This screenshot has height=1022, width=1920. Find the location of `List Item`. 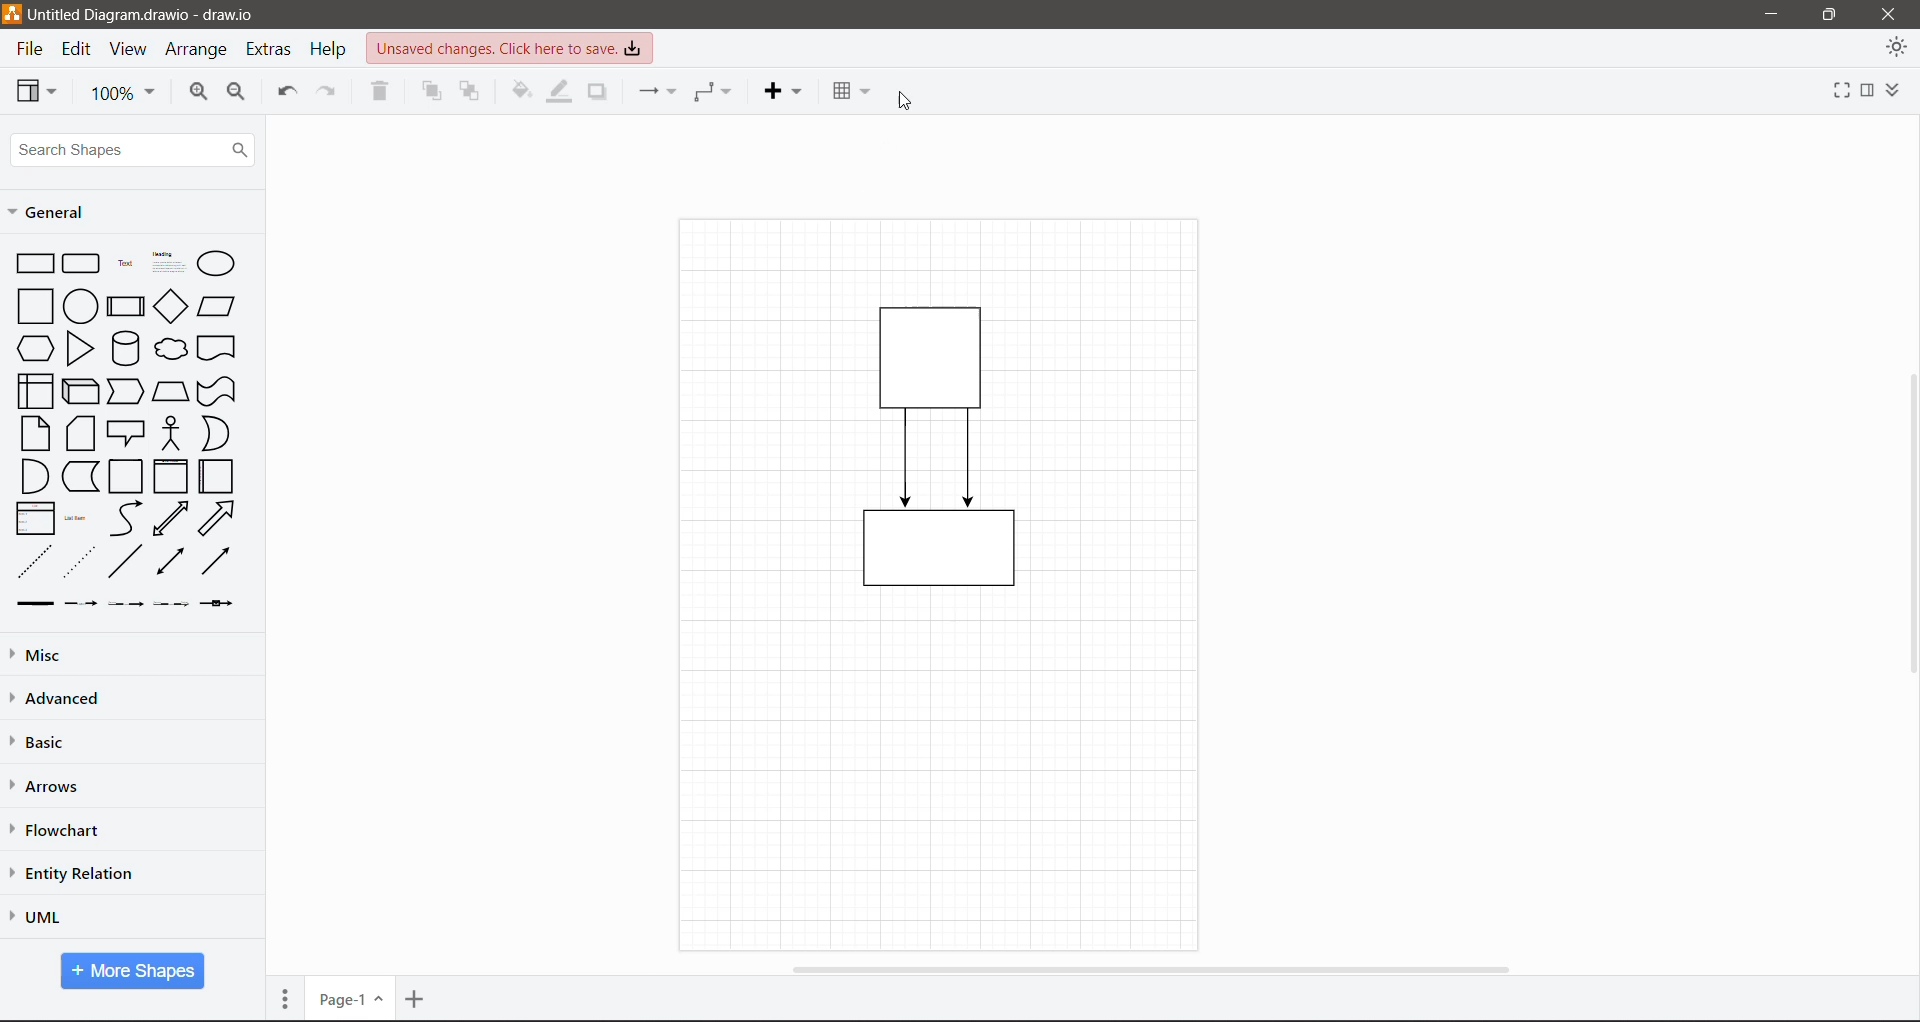

List Item is located at coordinates (78, 519).